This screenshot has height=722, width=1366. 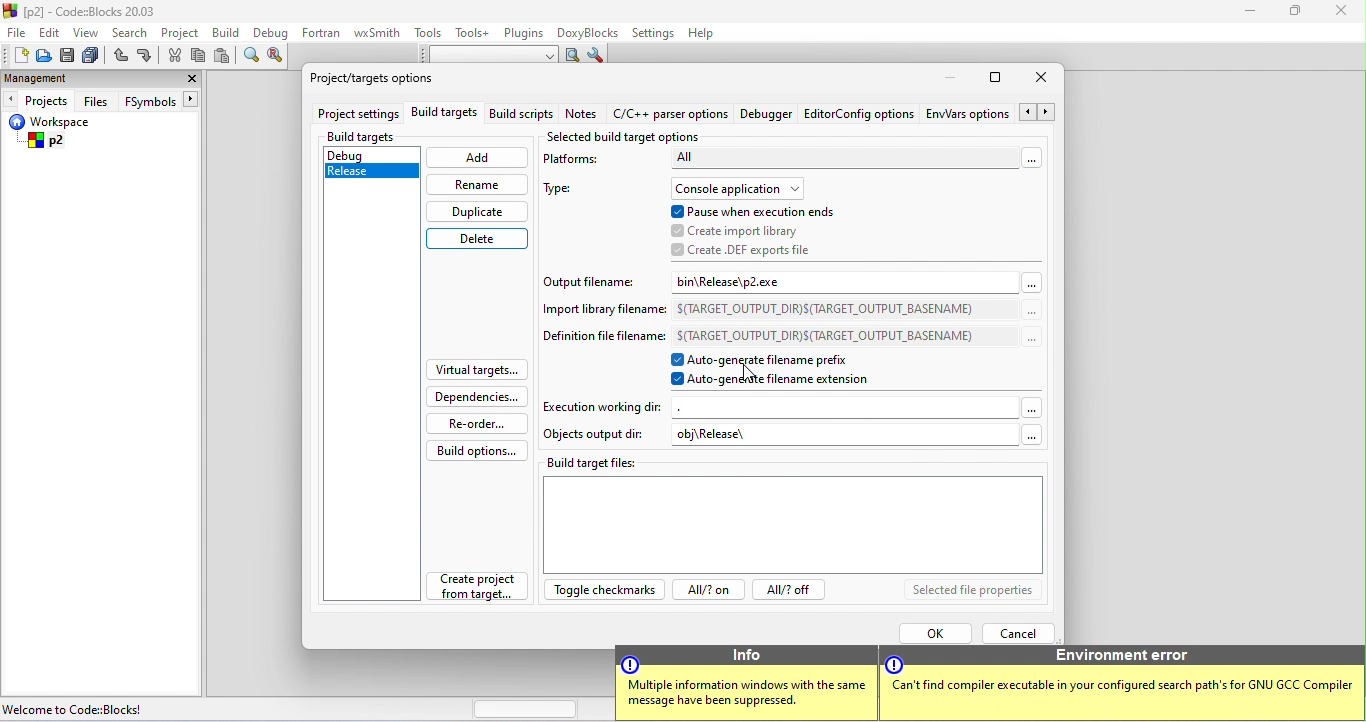 What do you see at coordinates (1255, 15) in the screenshot?
I see `minimize` at bounding box center [1255, 15].